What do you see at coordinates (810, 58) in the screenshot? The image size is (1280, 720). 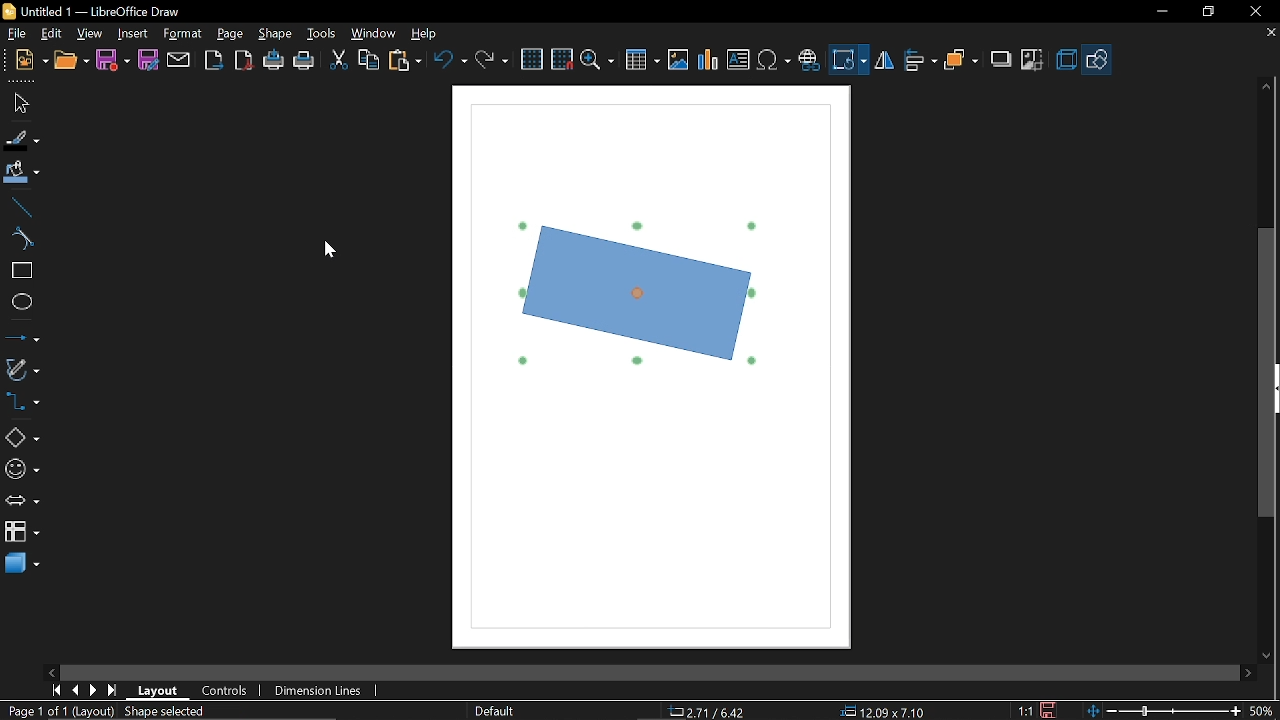 I see `Insert hyperlink` at bounding box center [810, 58].